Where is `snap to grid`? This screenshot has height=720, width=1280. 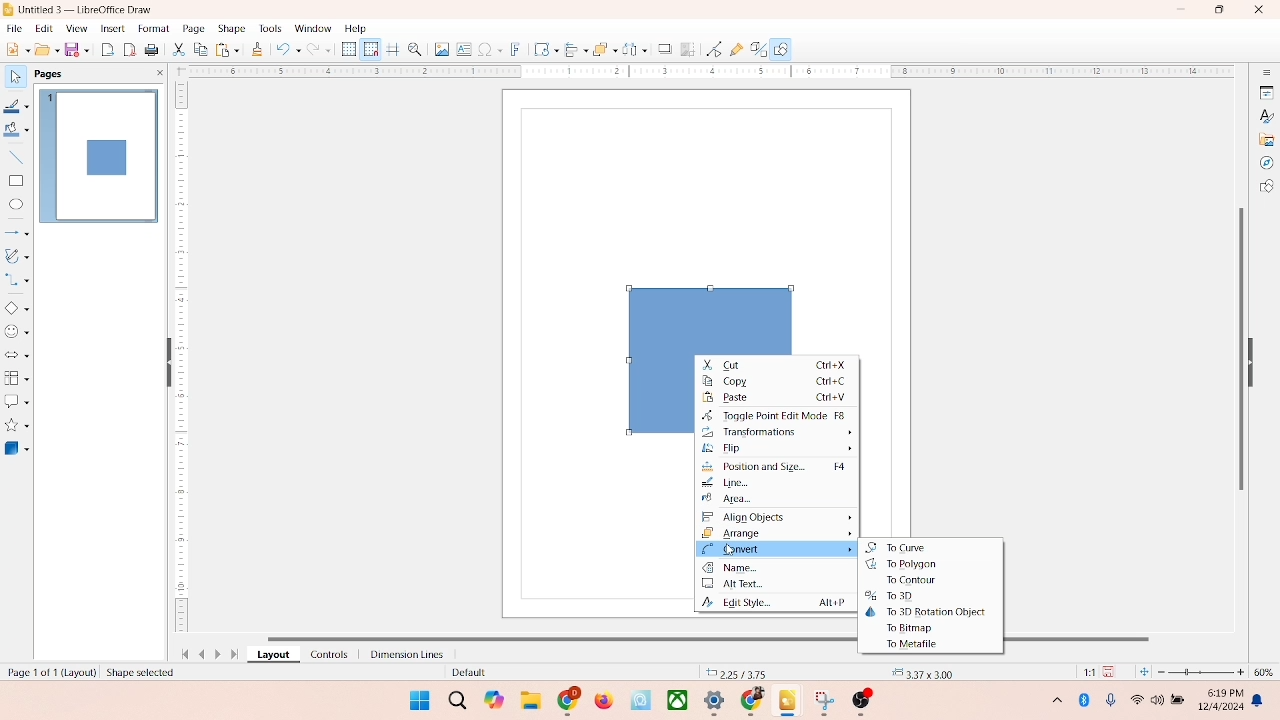 snap to grid is located at coordinates (368, 49).